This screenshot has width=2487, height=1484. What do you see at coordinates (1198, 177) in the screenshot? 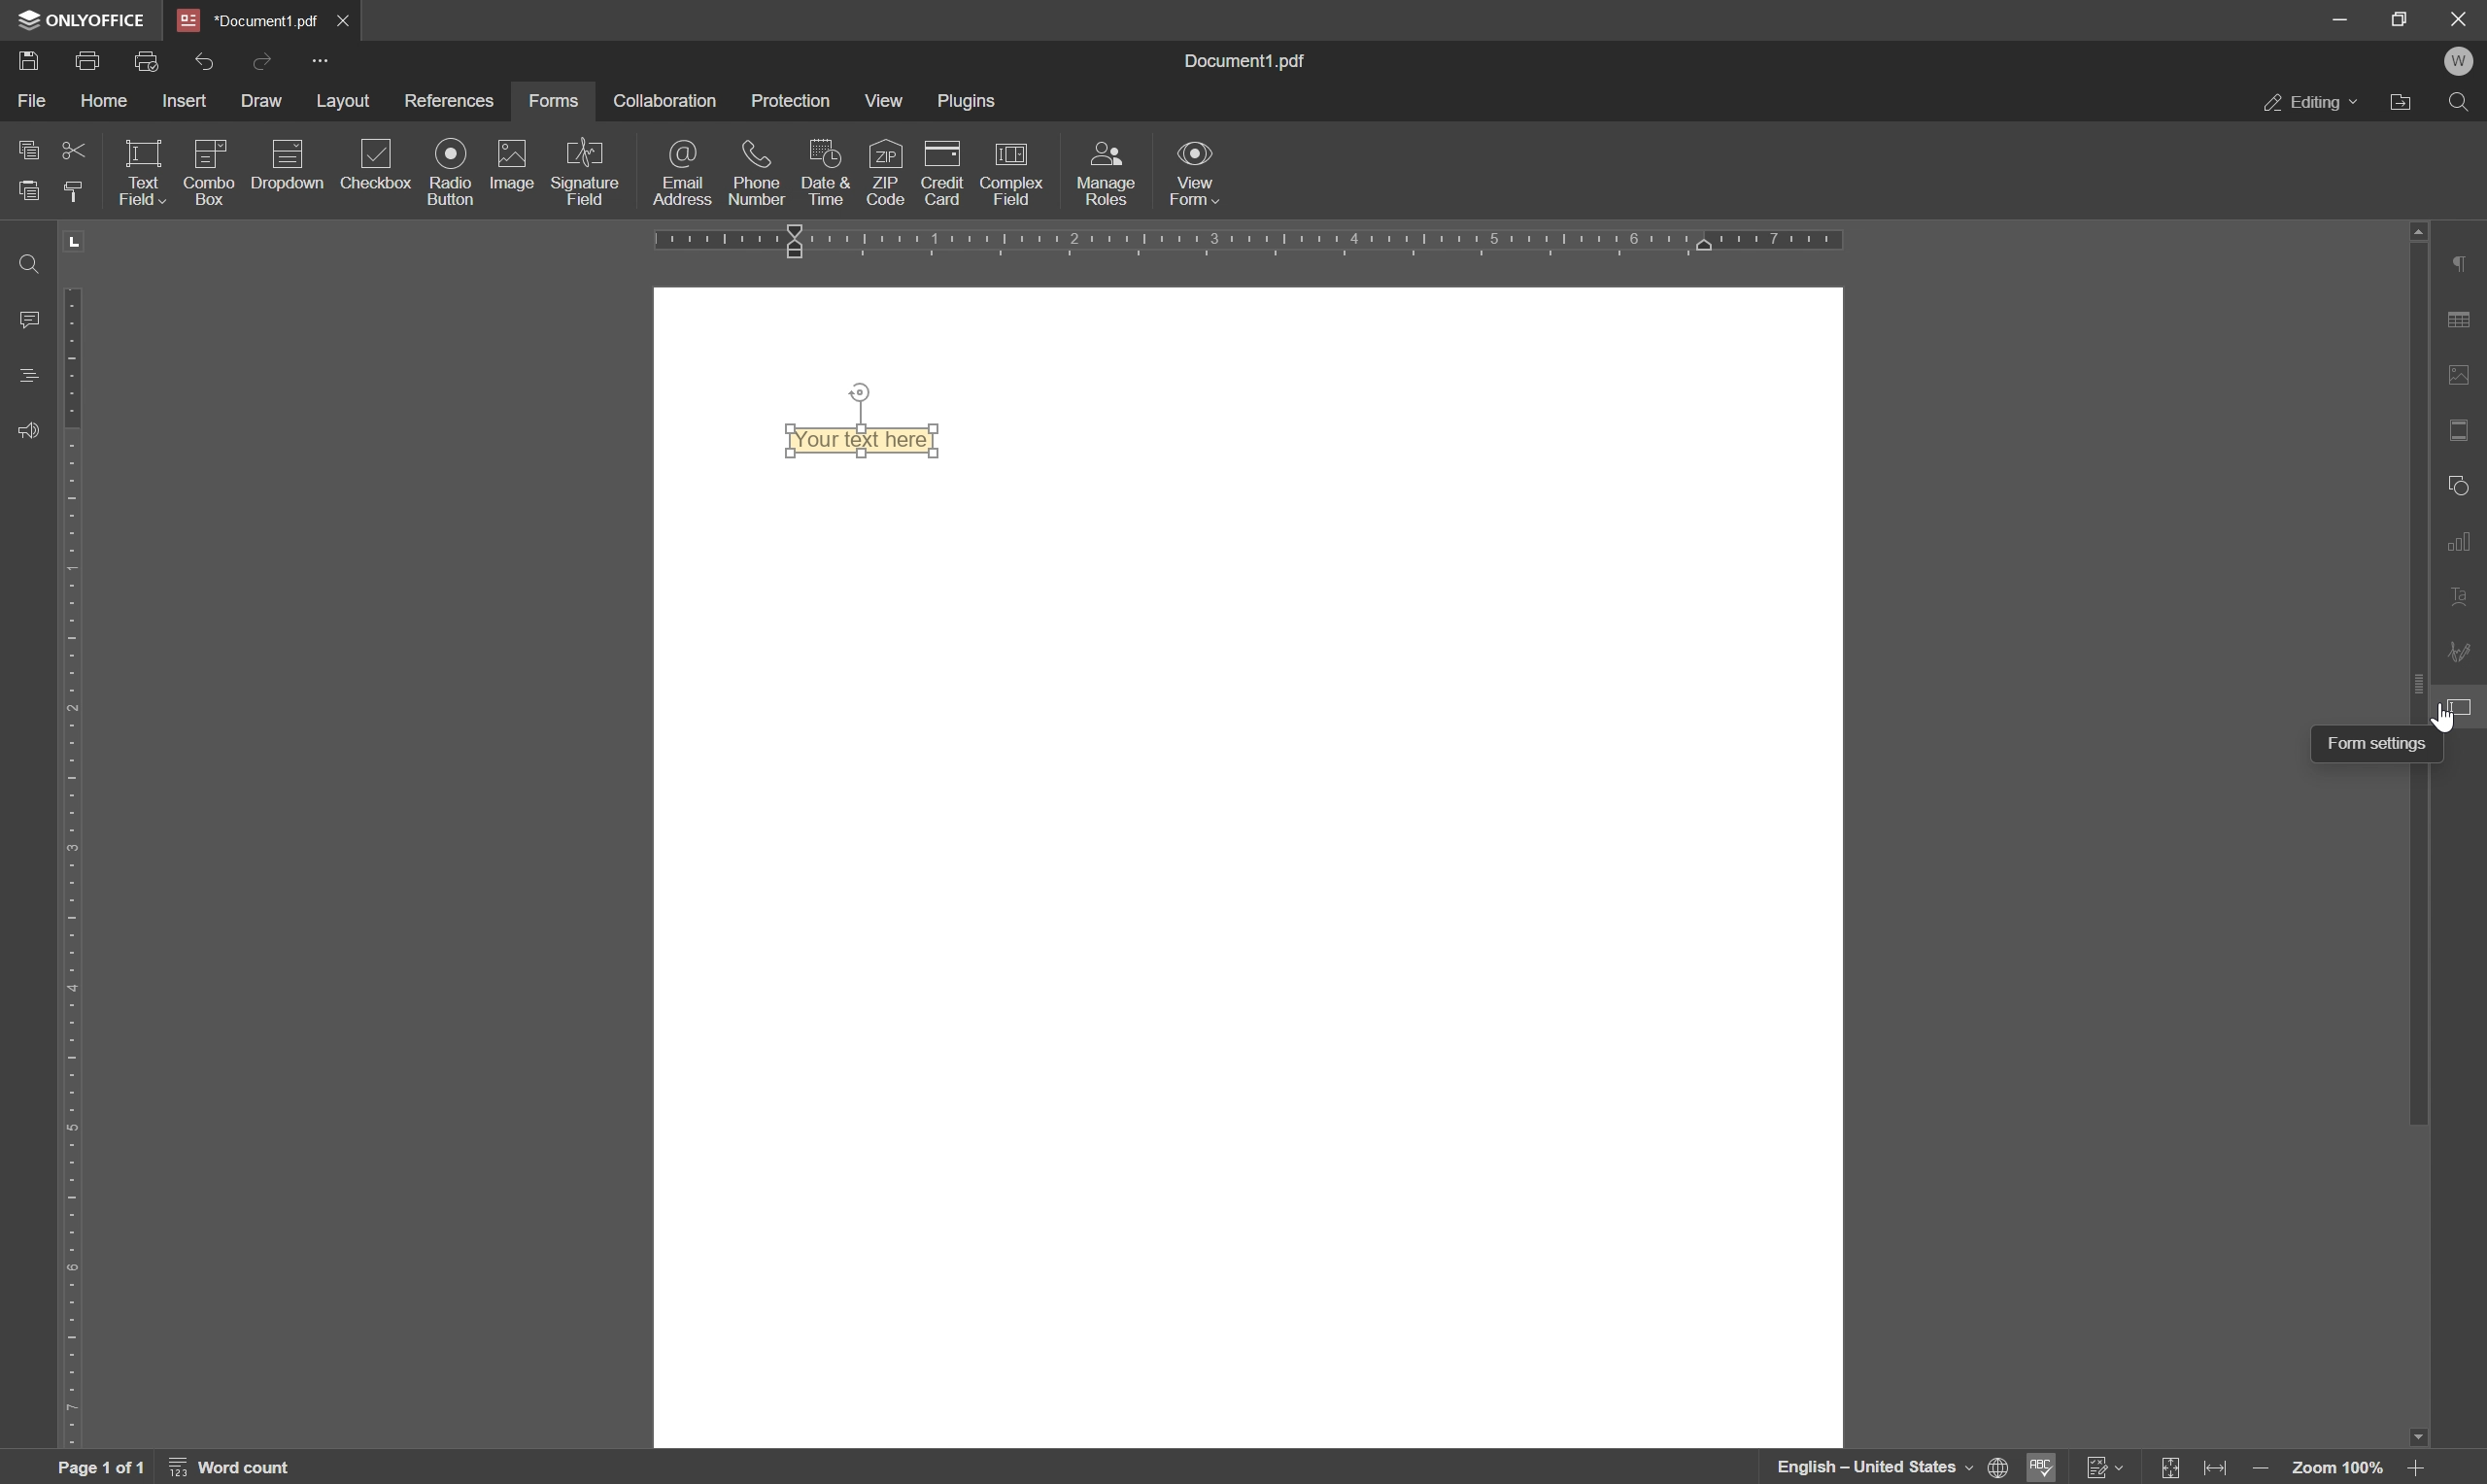
I see `view form` at bounding box center [1198, 177].